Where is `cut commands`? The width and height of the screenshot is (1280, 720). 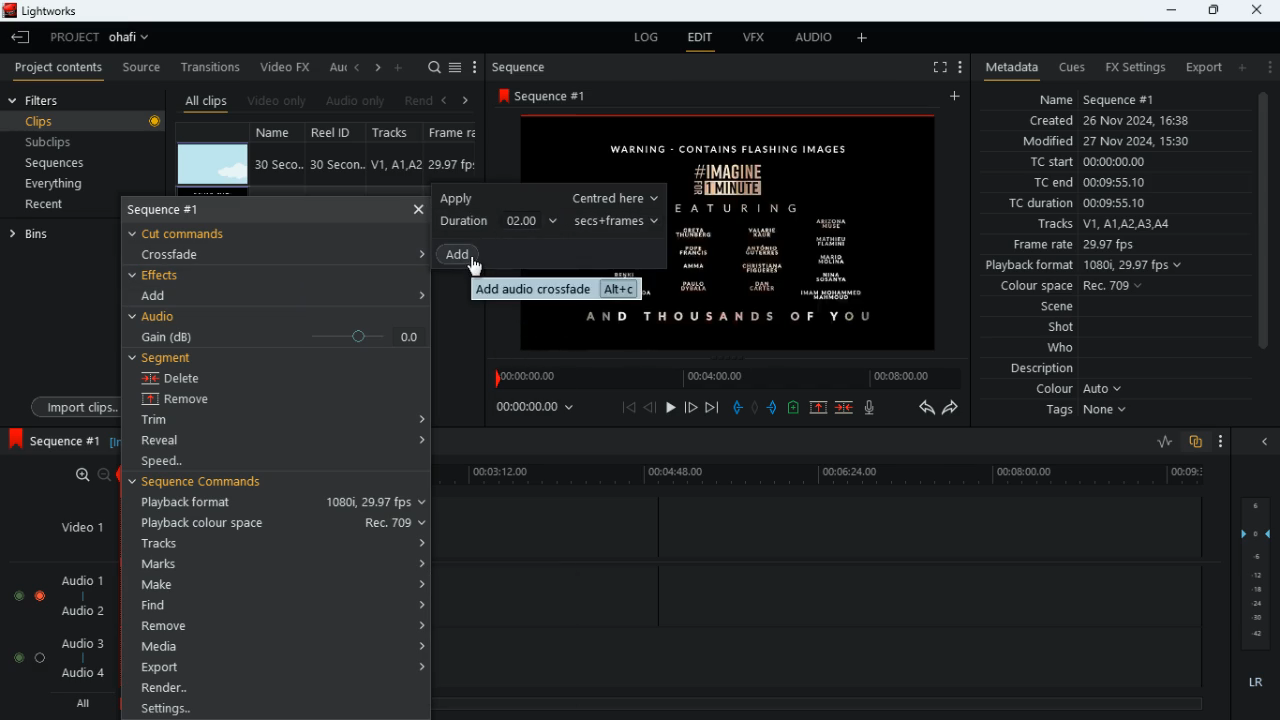
cut commands is located at coordinates (191, 232).